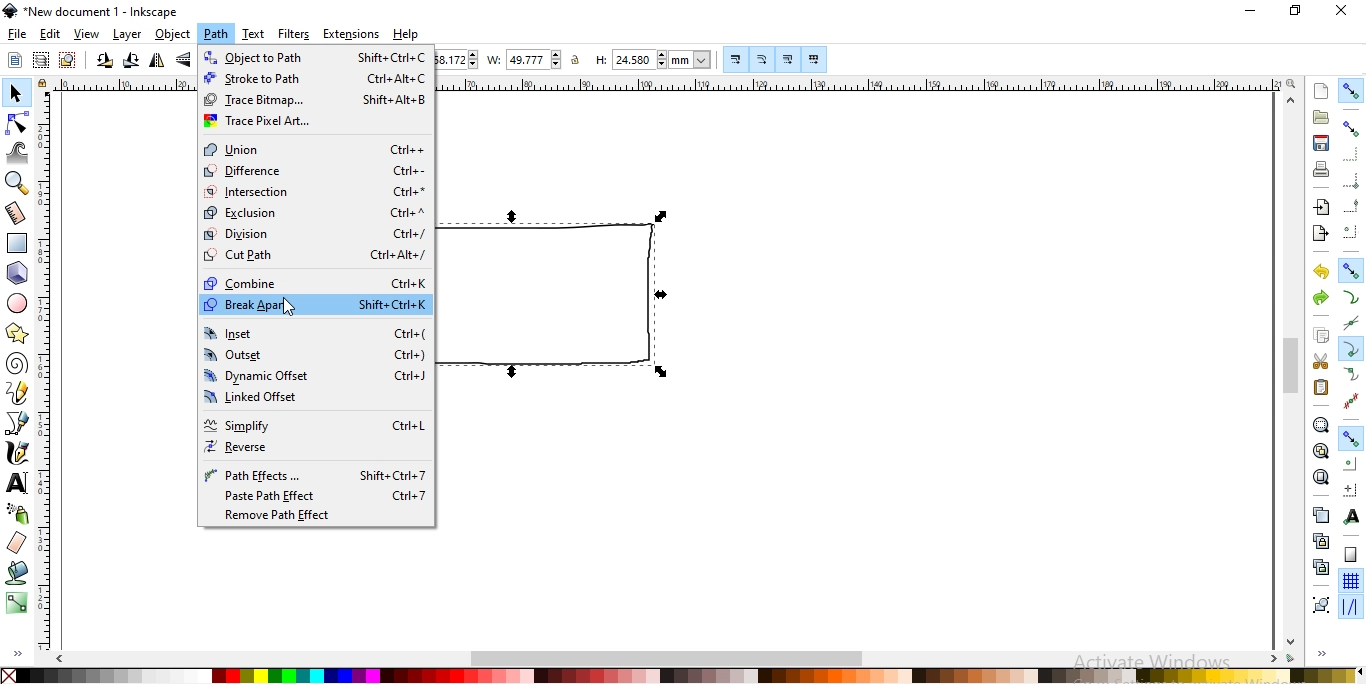 Image resolution: width=1366 pixels, height=684 pixels. What do you see at coordinates (312, 426) in the screenshot?
I see `simplify` at bounding box center [312, 426].